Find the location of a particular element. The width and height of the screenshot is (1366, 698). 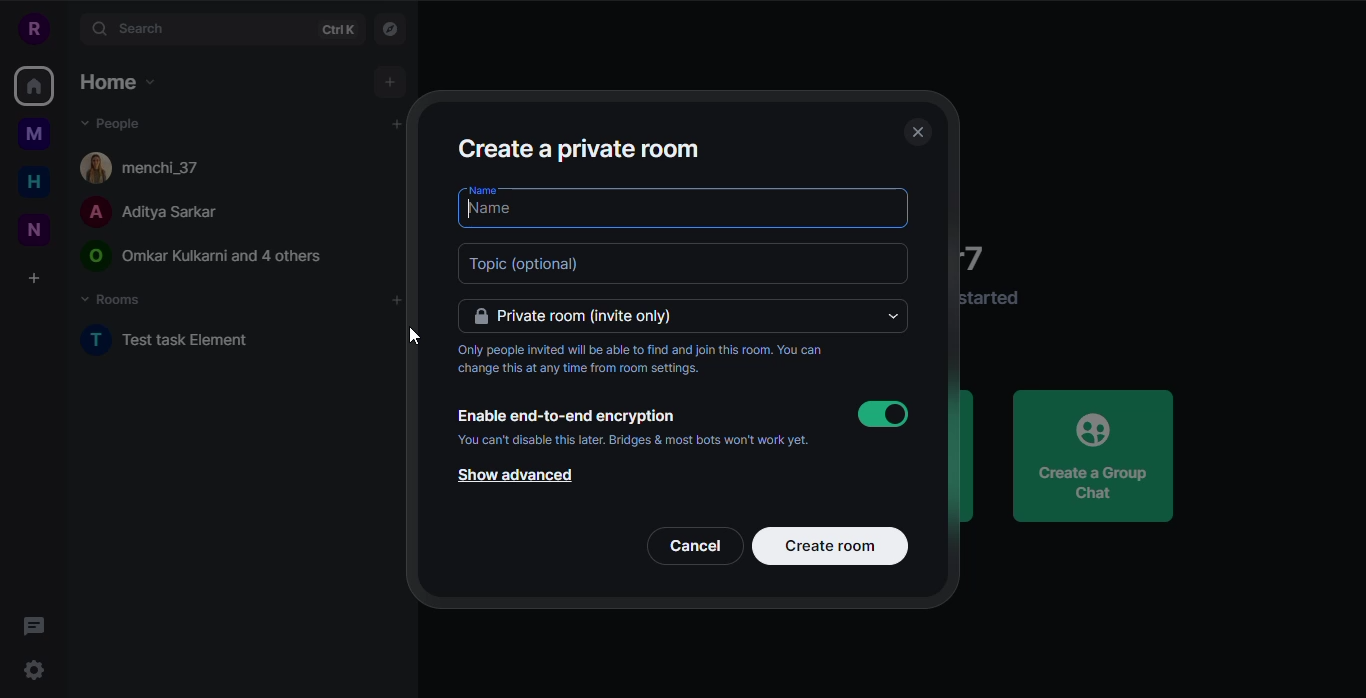

enable encryption is located at coordinates (565, 416).